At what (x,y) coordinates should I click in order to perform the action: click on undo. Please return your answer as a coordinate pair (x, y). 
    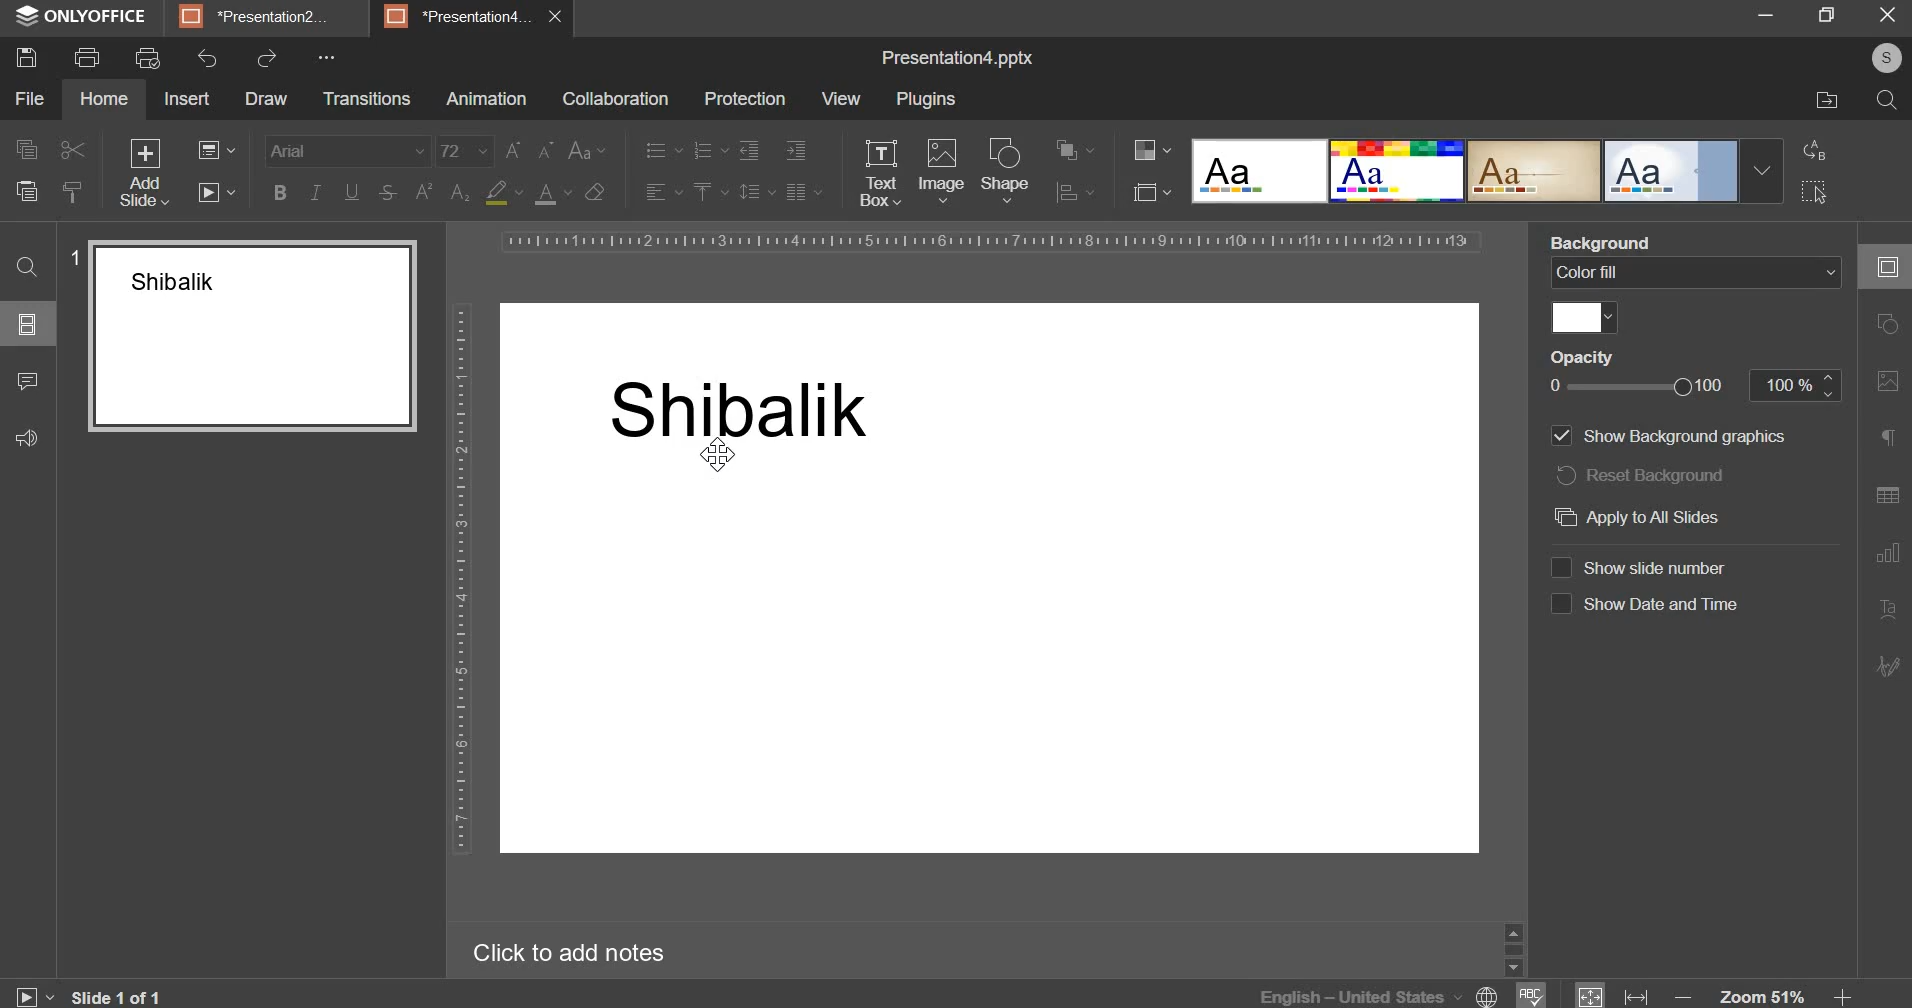
    Looking at the image, I should click on (207, 57).